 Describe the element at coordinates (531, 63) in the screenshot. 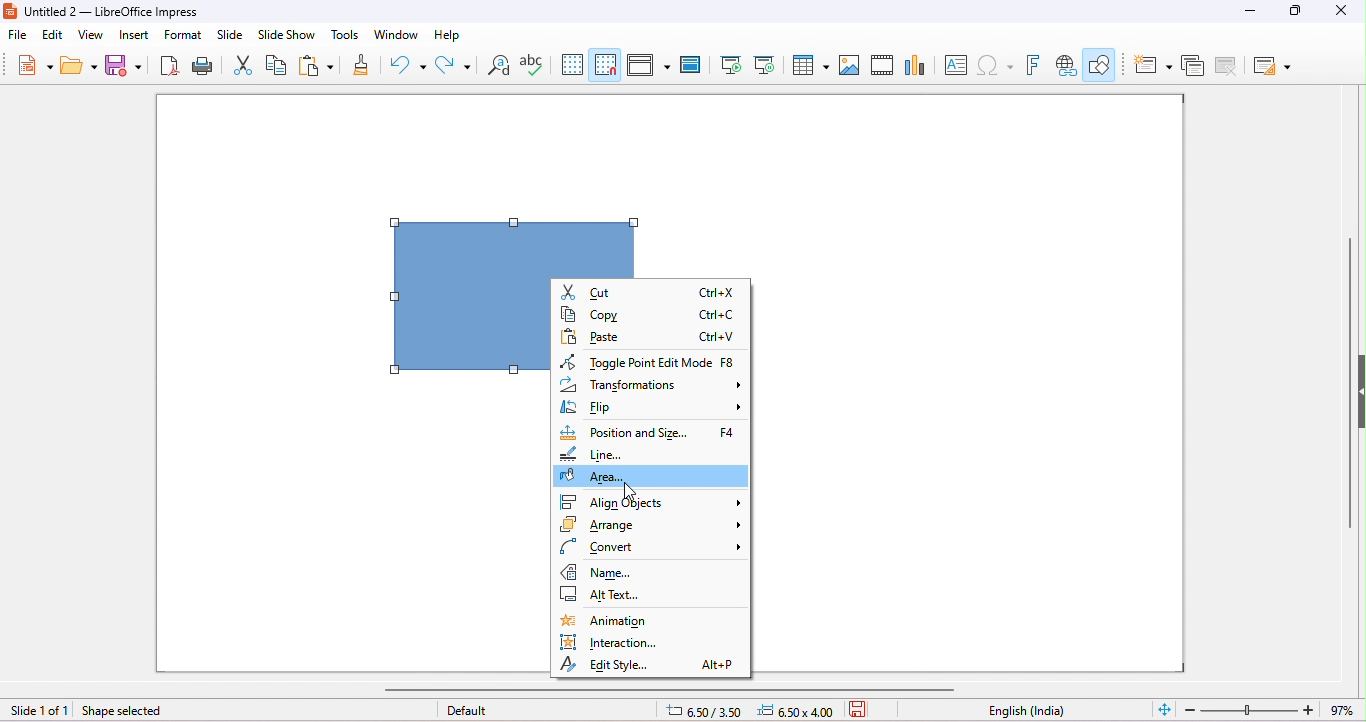

I see `spelling` at that location.